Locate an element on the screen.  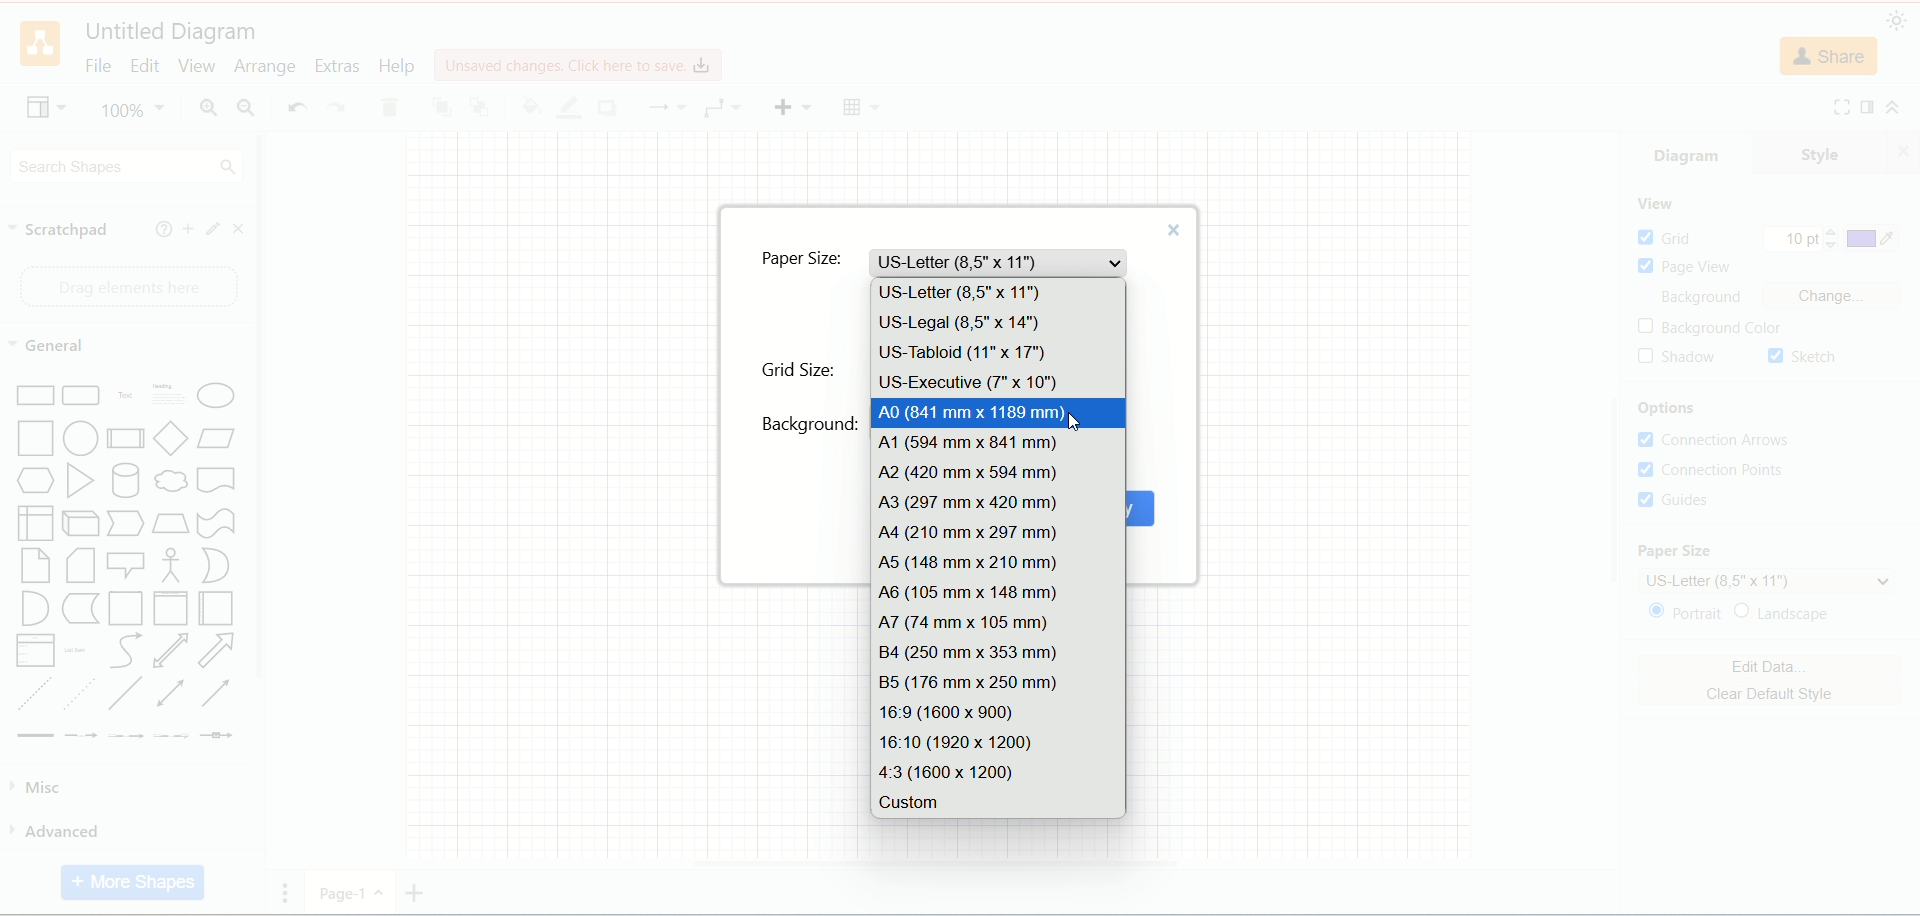
view is located at coordinates (43, 110).